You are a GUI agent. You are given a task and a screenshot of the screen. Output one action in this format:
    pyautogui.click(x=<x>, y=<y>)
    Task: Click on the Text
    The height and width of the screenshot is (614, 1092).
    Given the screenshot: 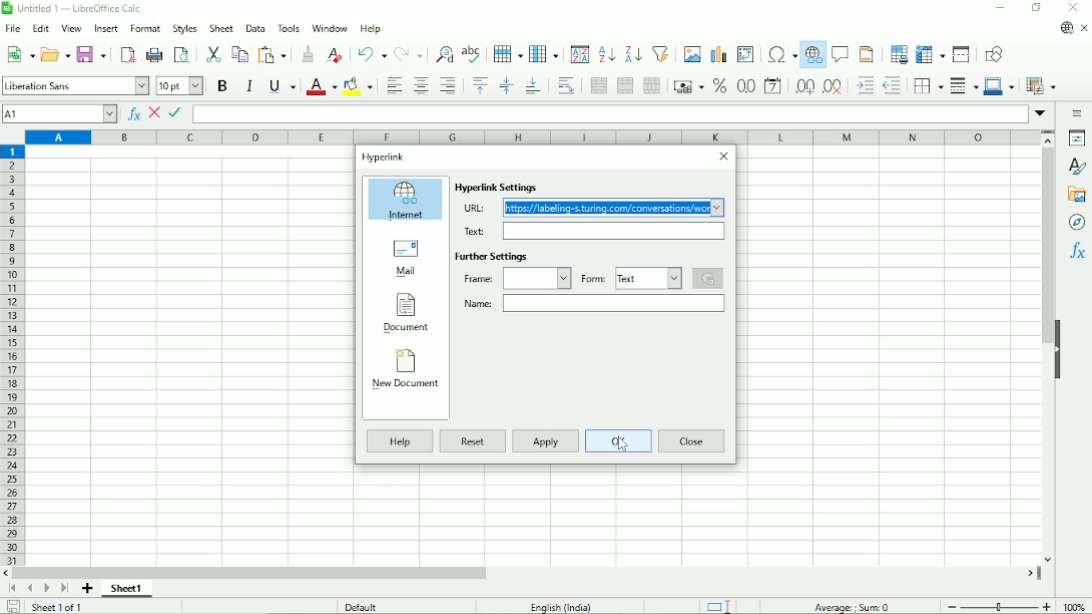 What is the action you would take?
    pyautogui.click(x=473, y=231)
    